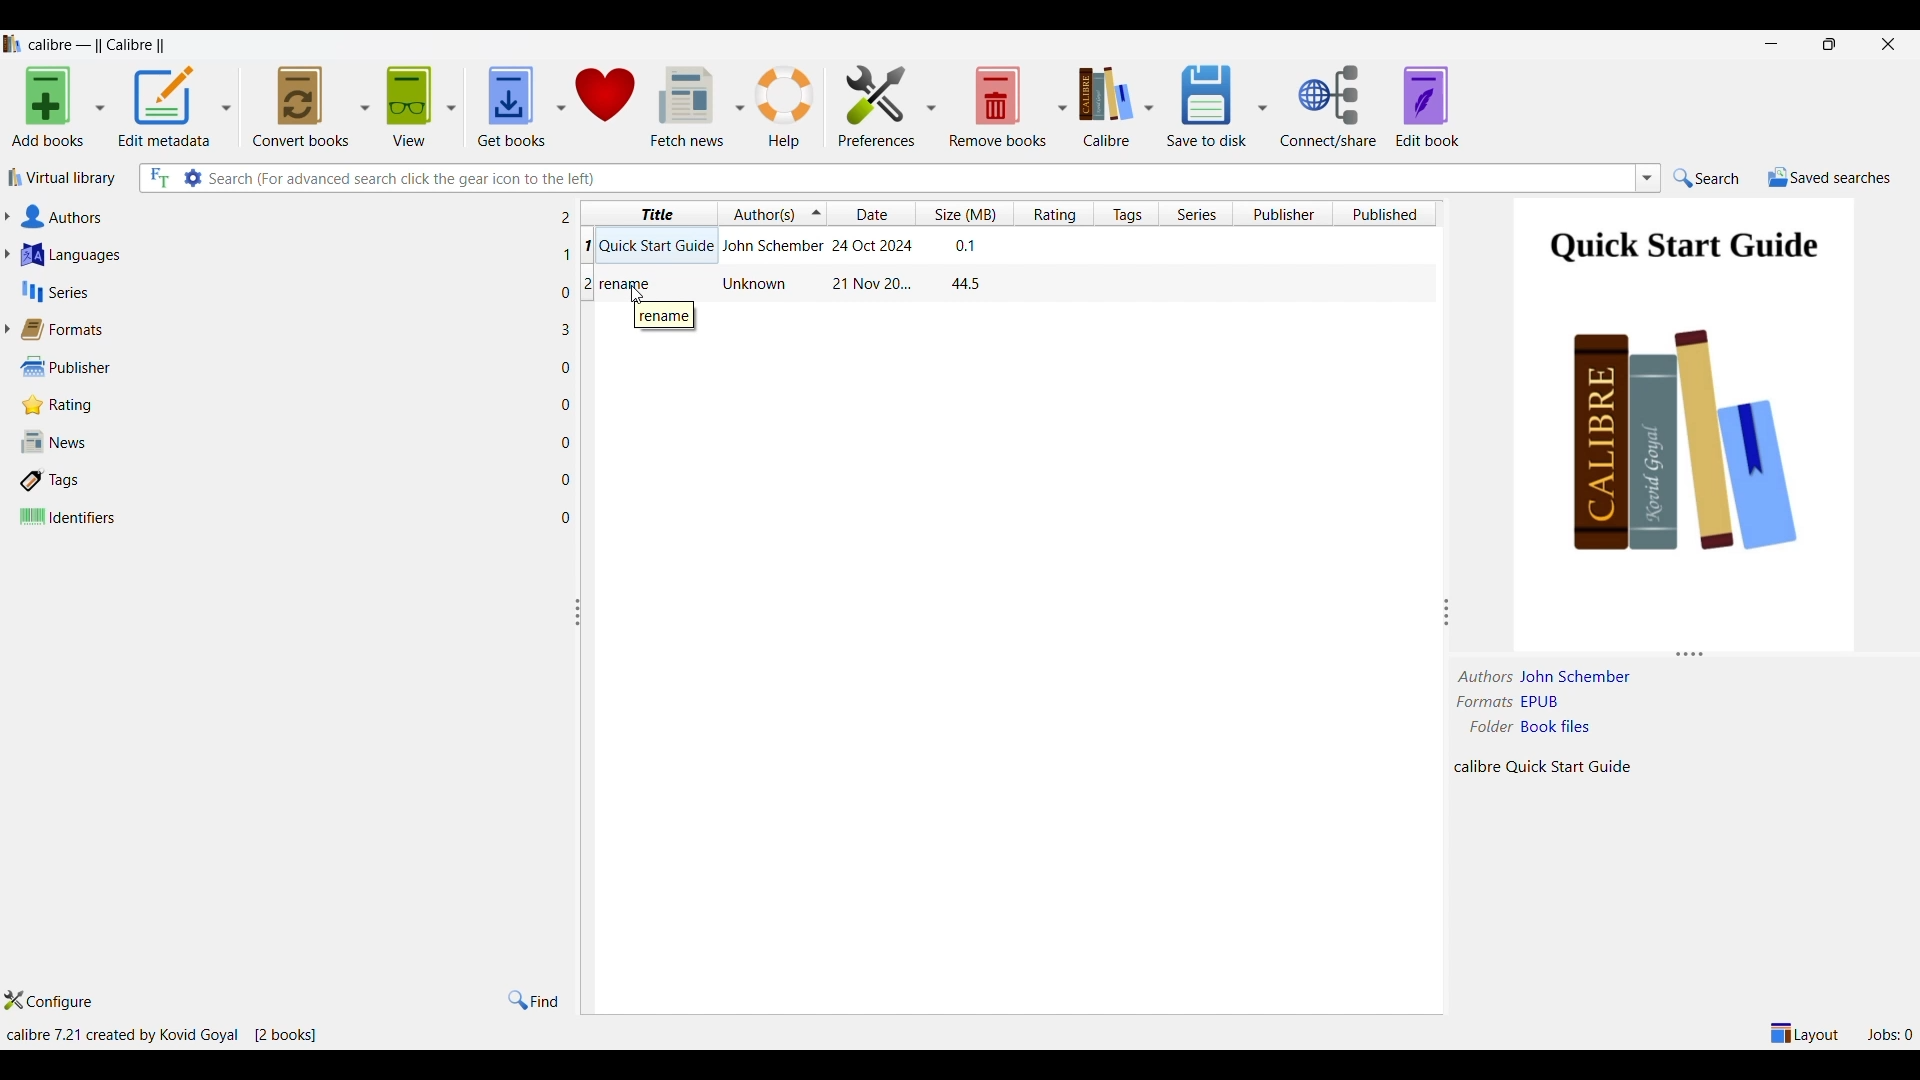  I want to click on Expand languages, so click(7, 254).